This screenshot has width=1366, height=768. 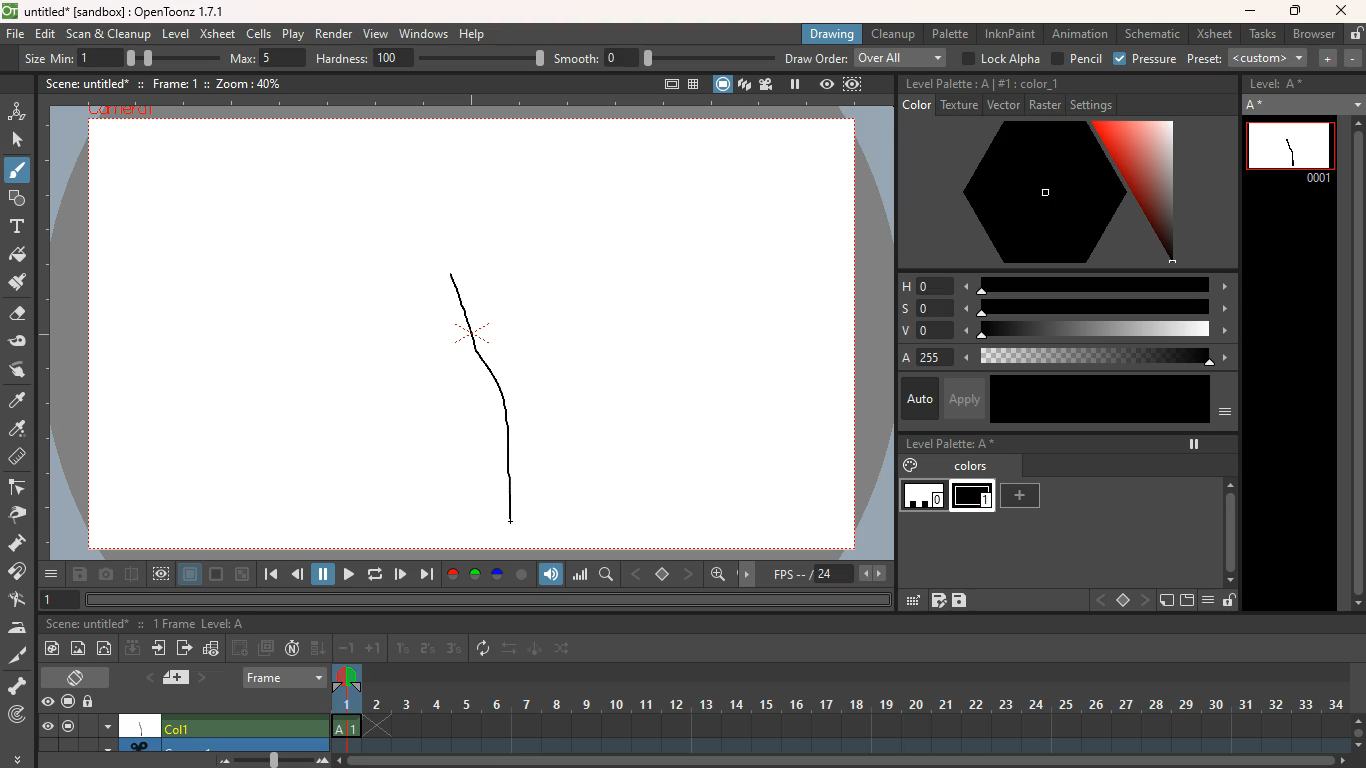 I want to click on level palette: A, so click(x=947, y=84).